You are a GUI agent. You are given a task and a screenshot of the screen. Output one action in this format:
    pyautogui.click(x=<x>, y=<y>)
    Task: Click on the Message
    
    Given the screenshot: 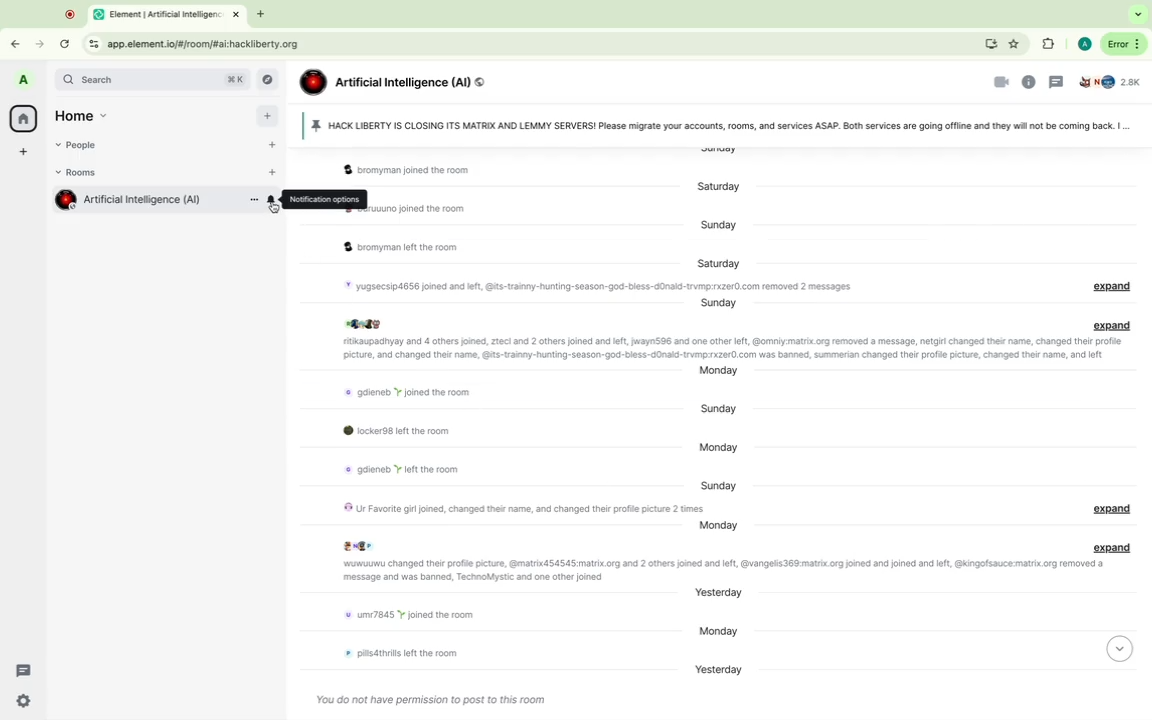 What is the action you would take?
    pyautogui.click(x=412, y=208)
    